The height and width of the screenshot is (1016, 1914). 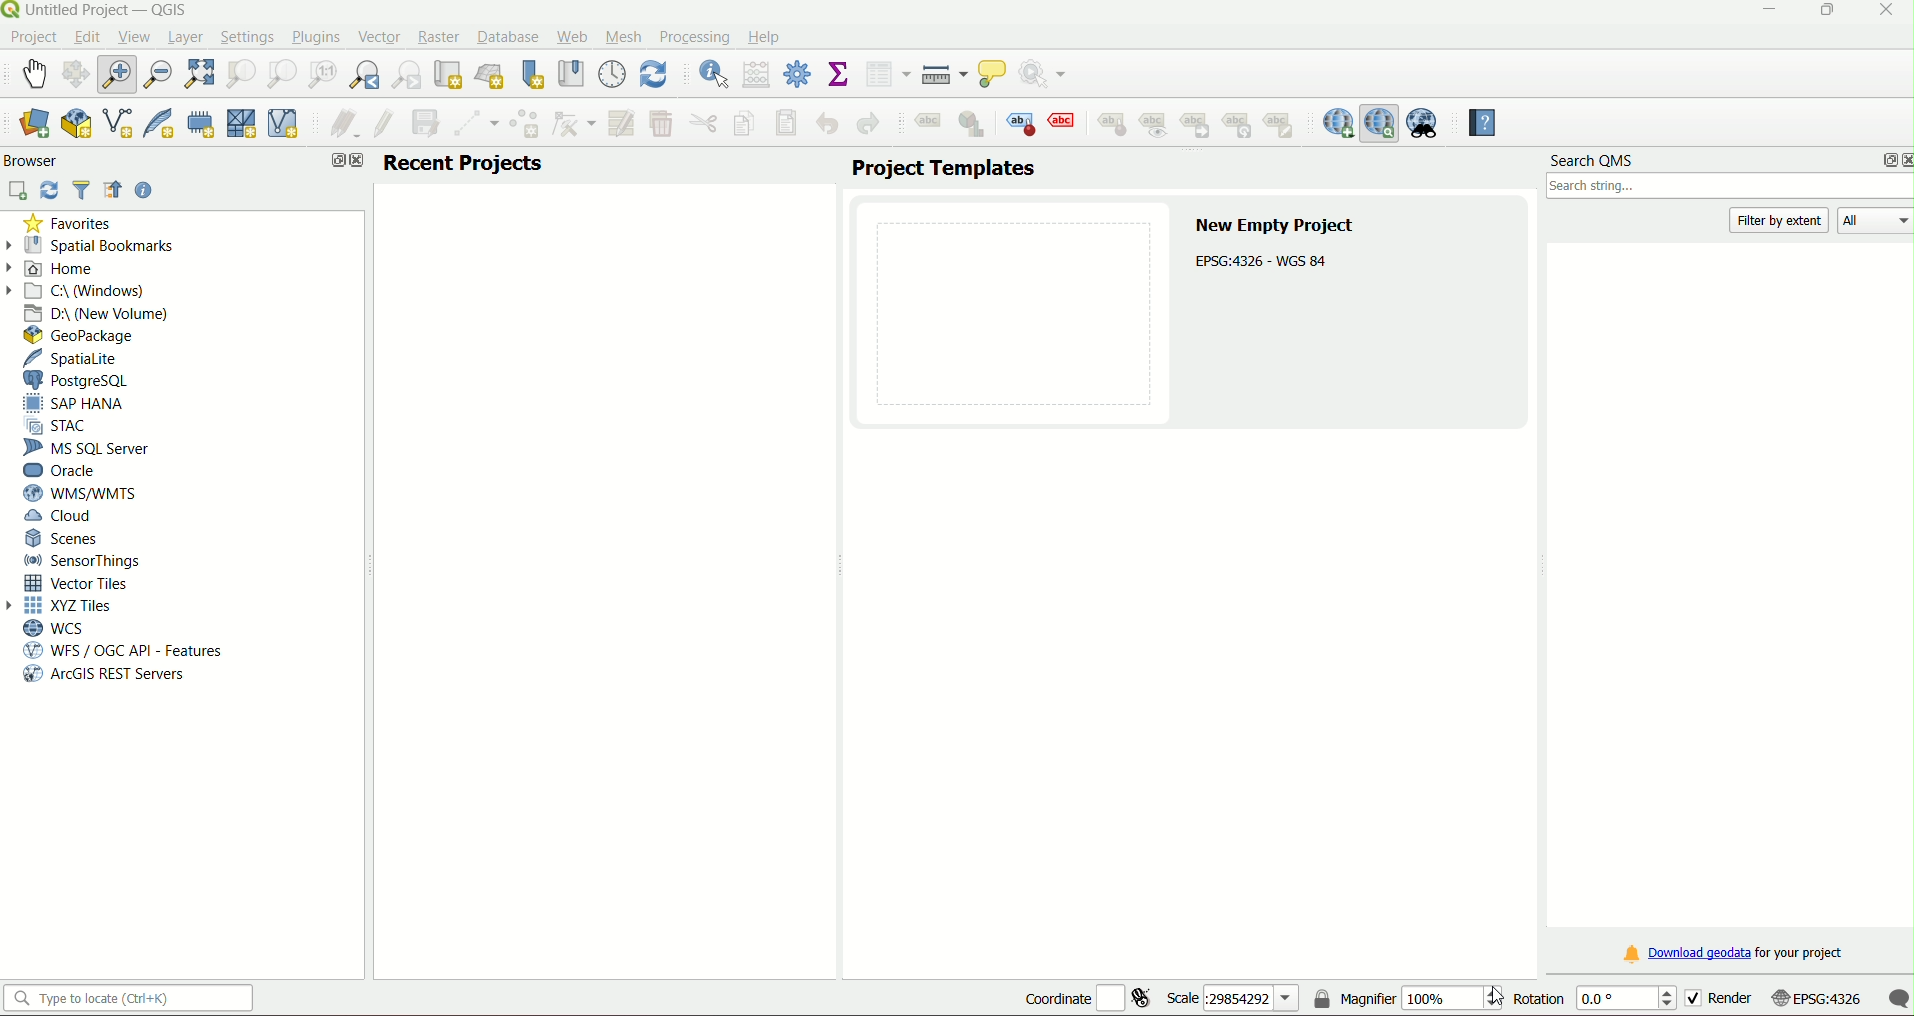 What do you see at coordinates (314, 38) in the screenshot?
I see `Plugins` at bounding box center [314, 38].